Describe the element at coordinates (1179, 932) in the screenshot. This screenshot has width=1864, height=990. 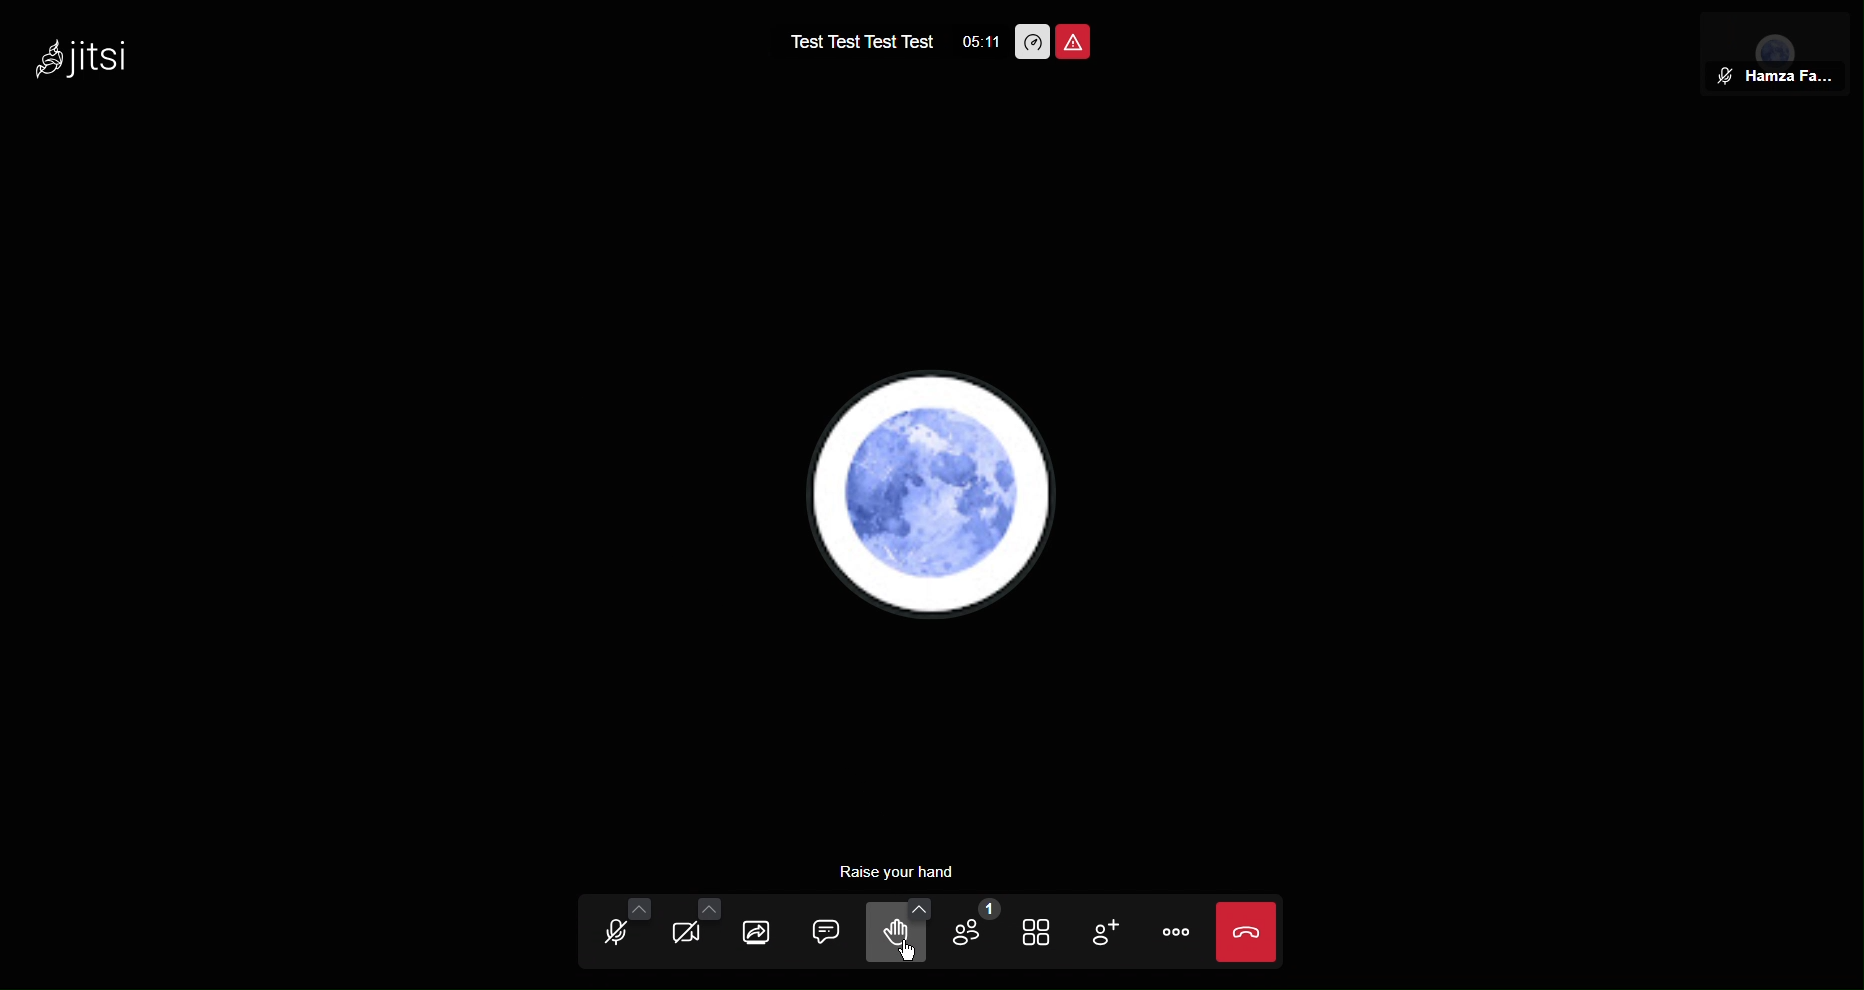
I see `More` at that location.